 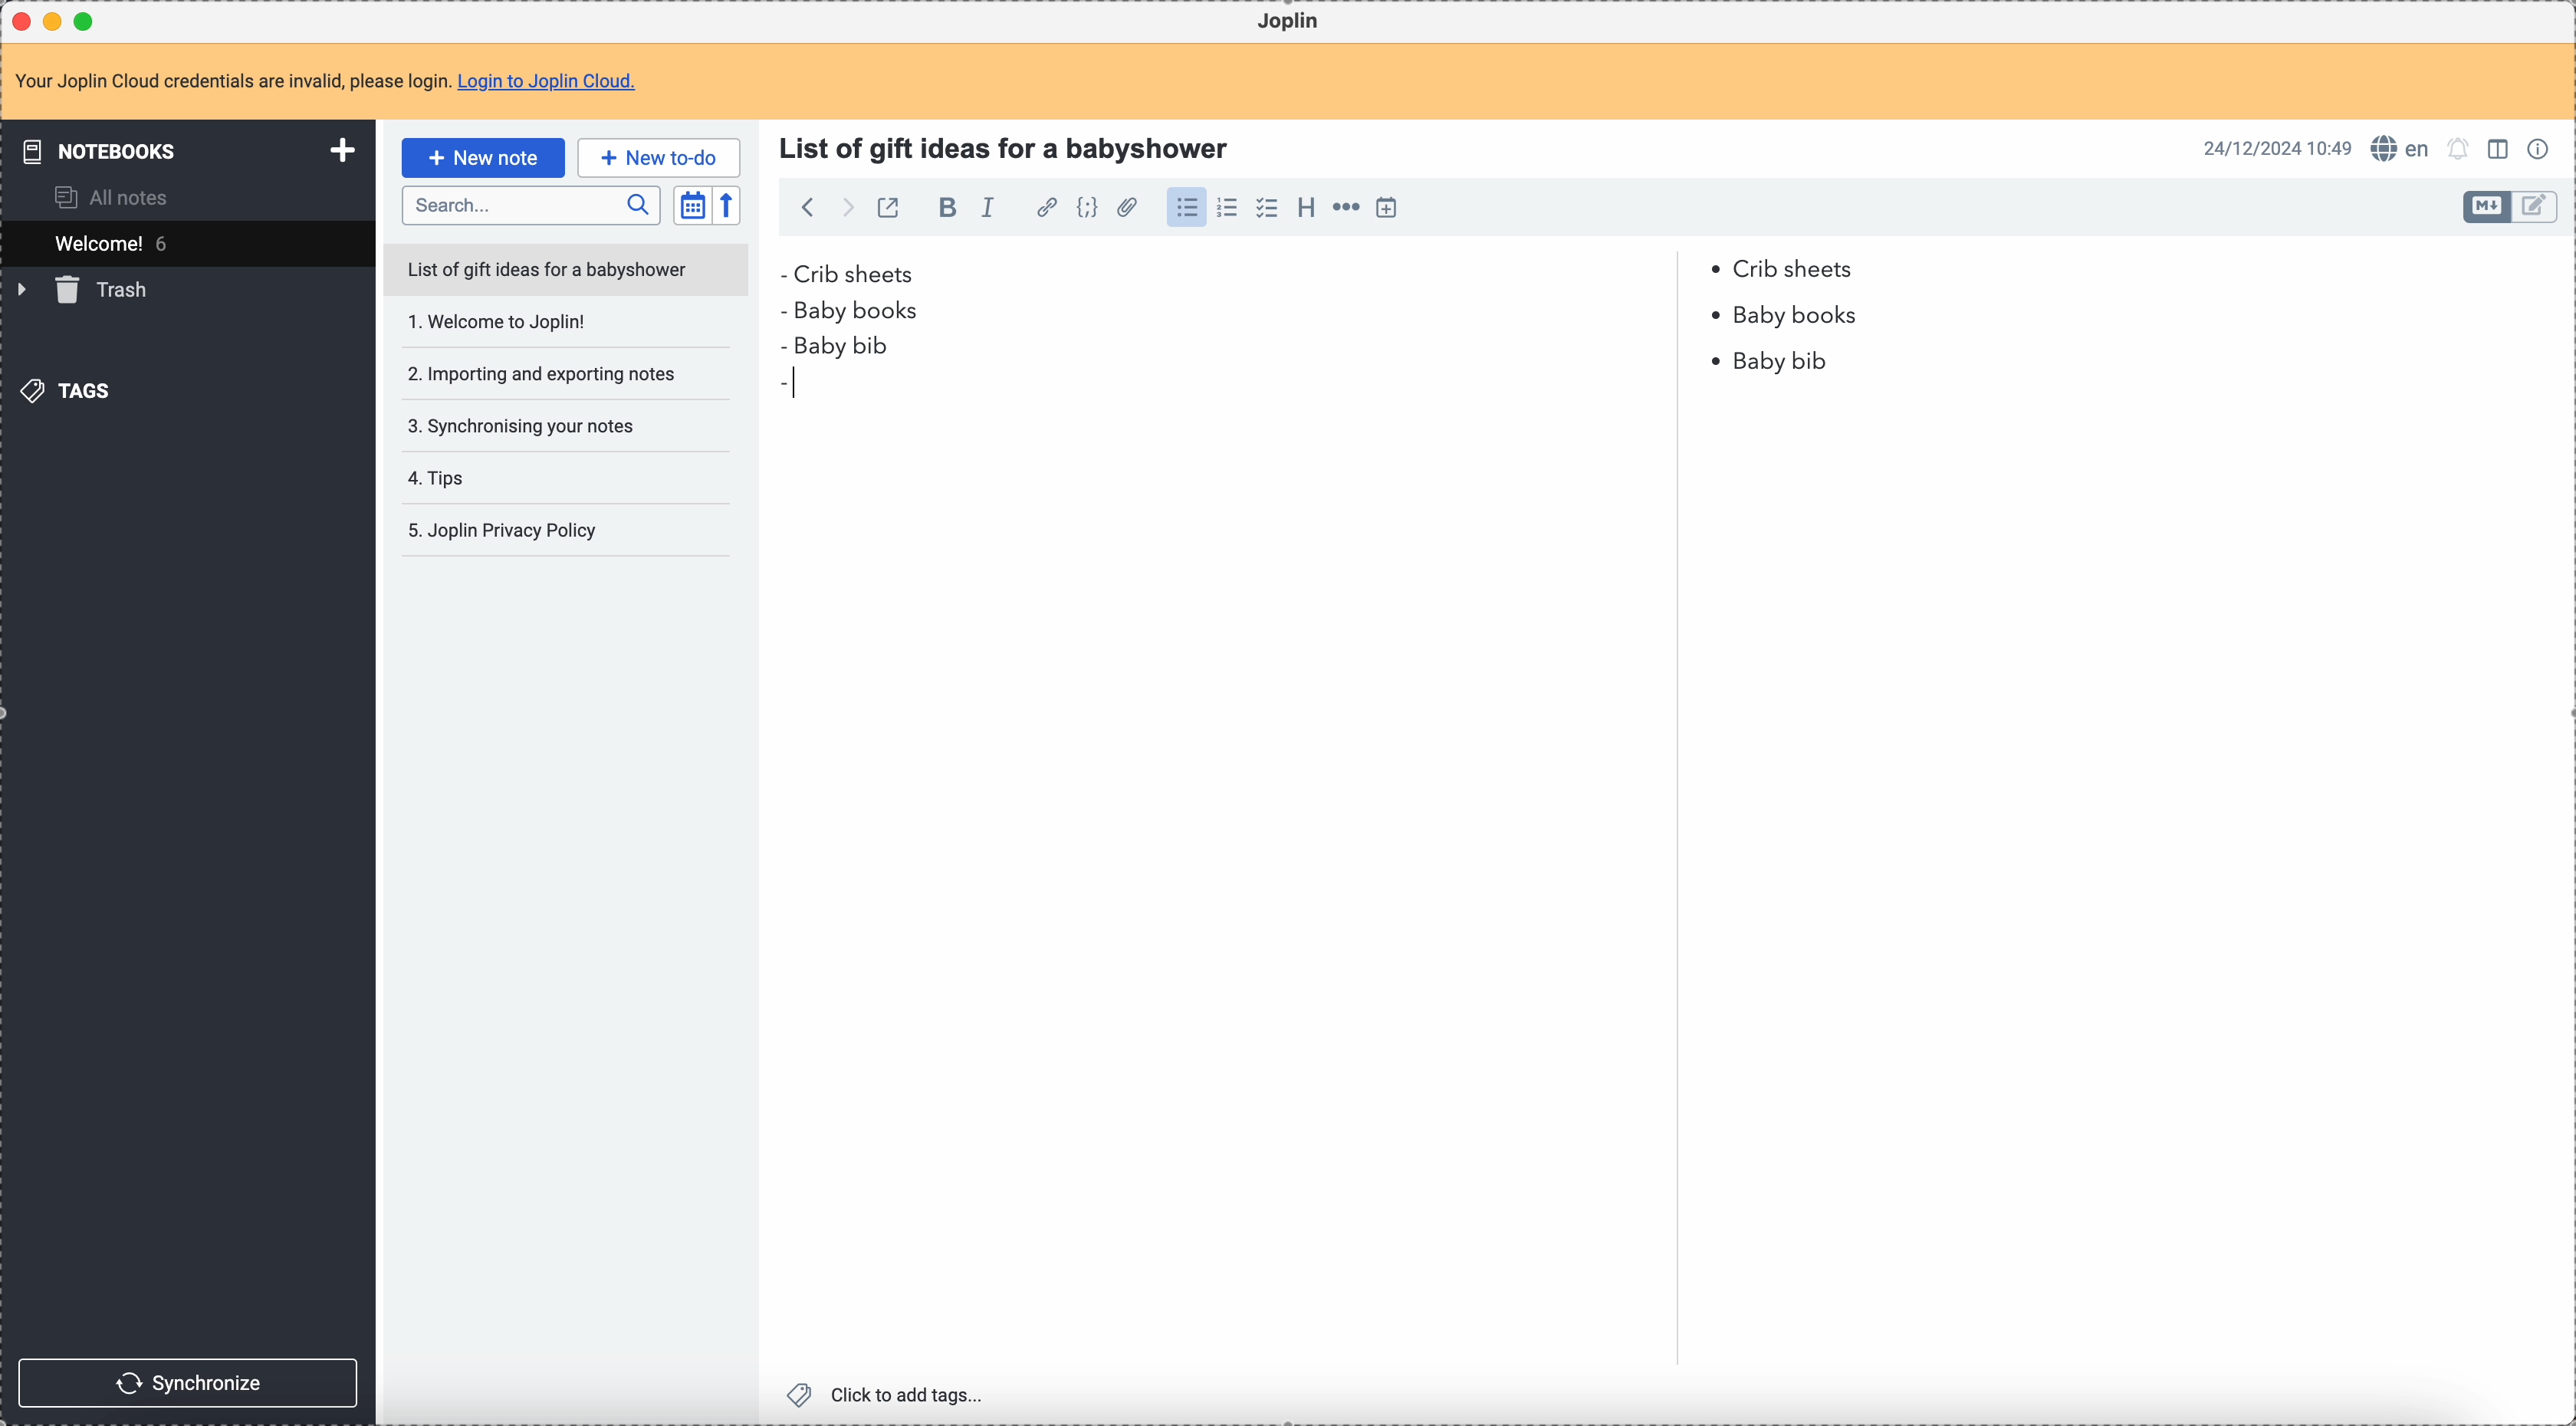 What do you see at coordinates (781, 274) in the screenshot?
I see `bullet point` at bounding box center [781, 274].